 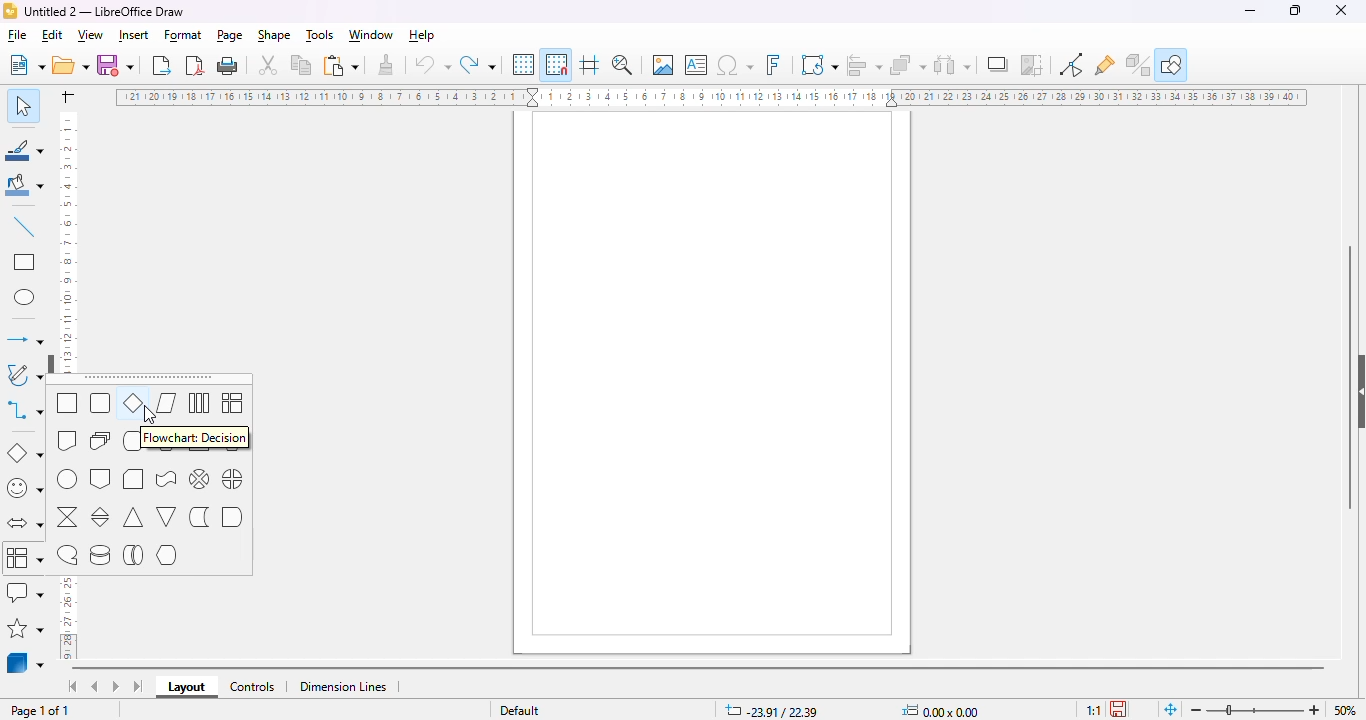 I want to click on Flowchart decision, so click(x=199, y=437).